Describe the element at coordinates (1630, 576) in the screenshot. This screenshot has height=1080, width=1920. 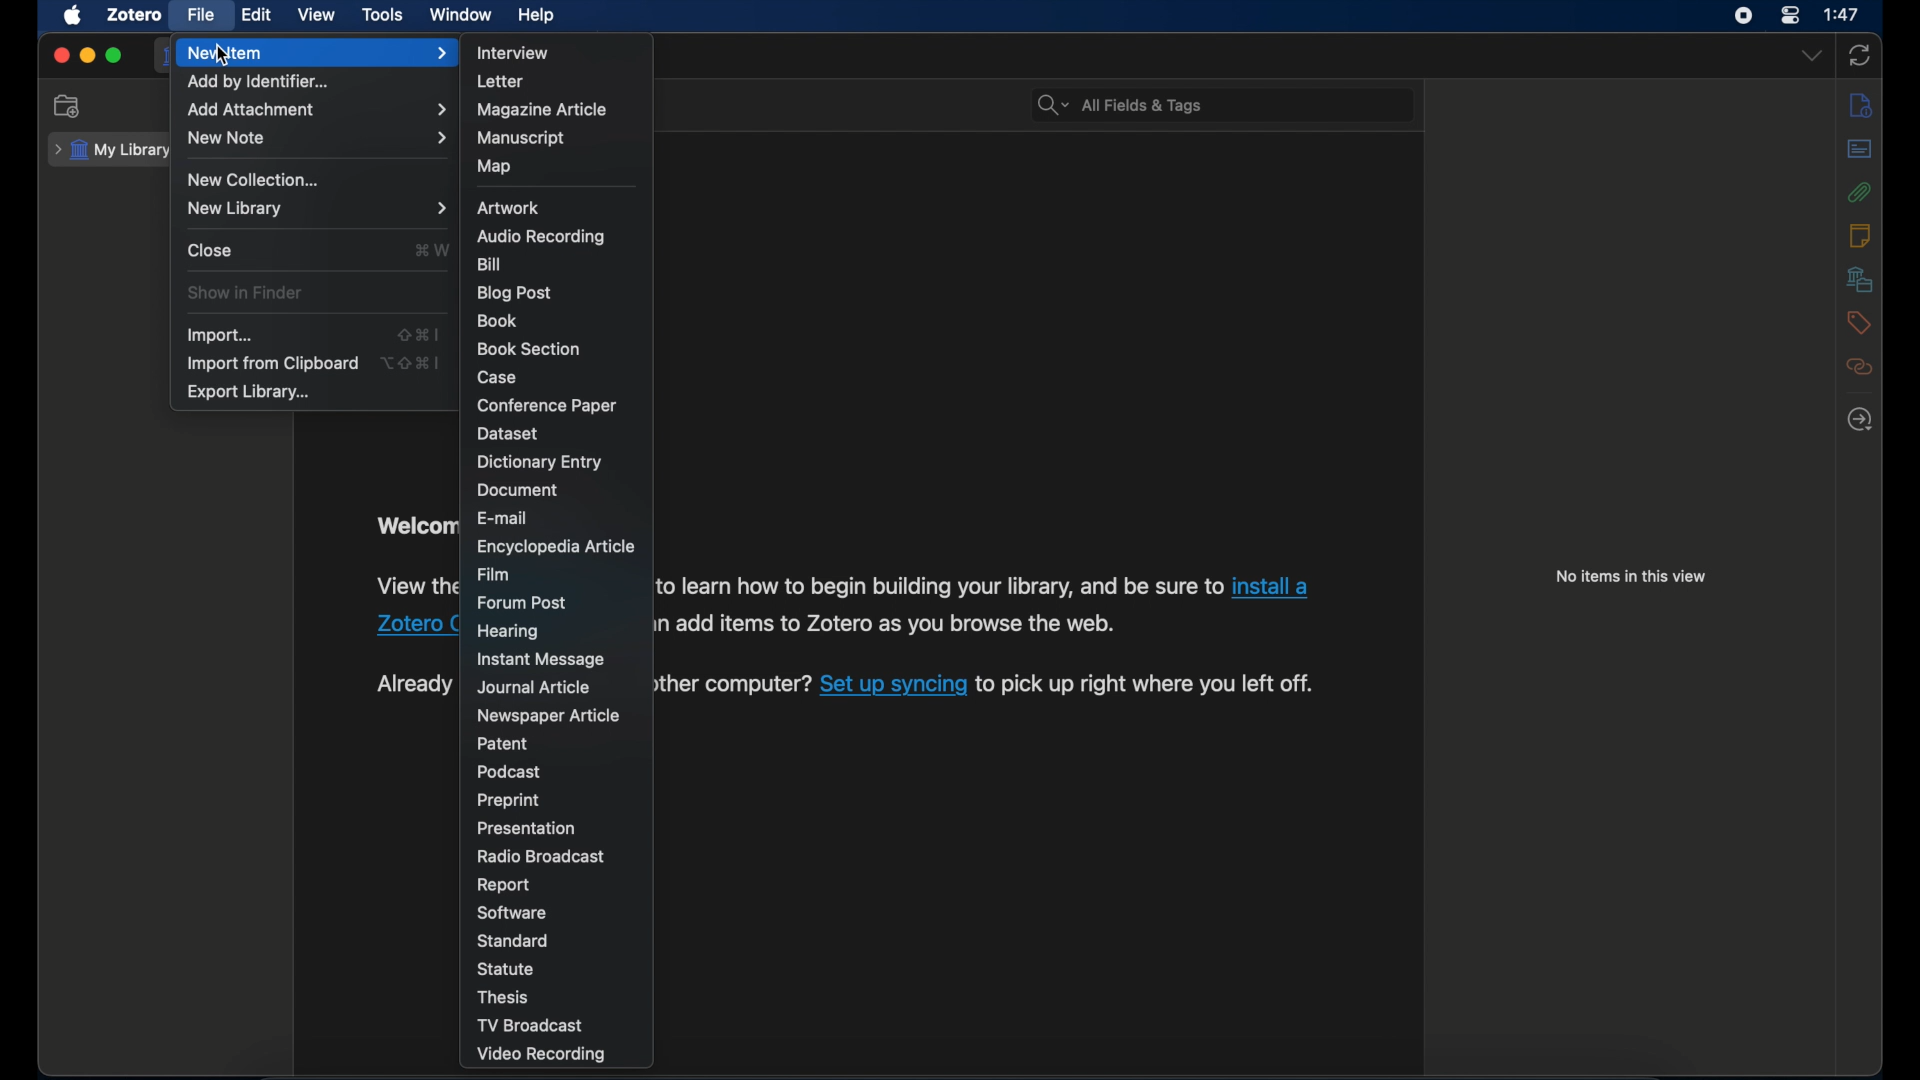
I see `no items in this view` at that location.